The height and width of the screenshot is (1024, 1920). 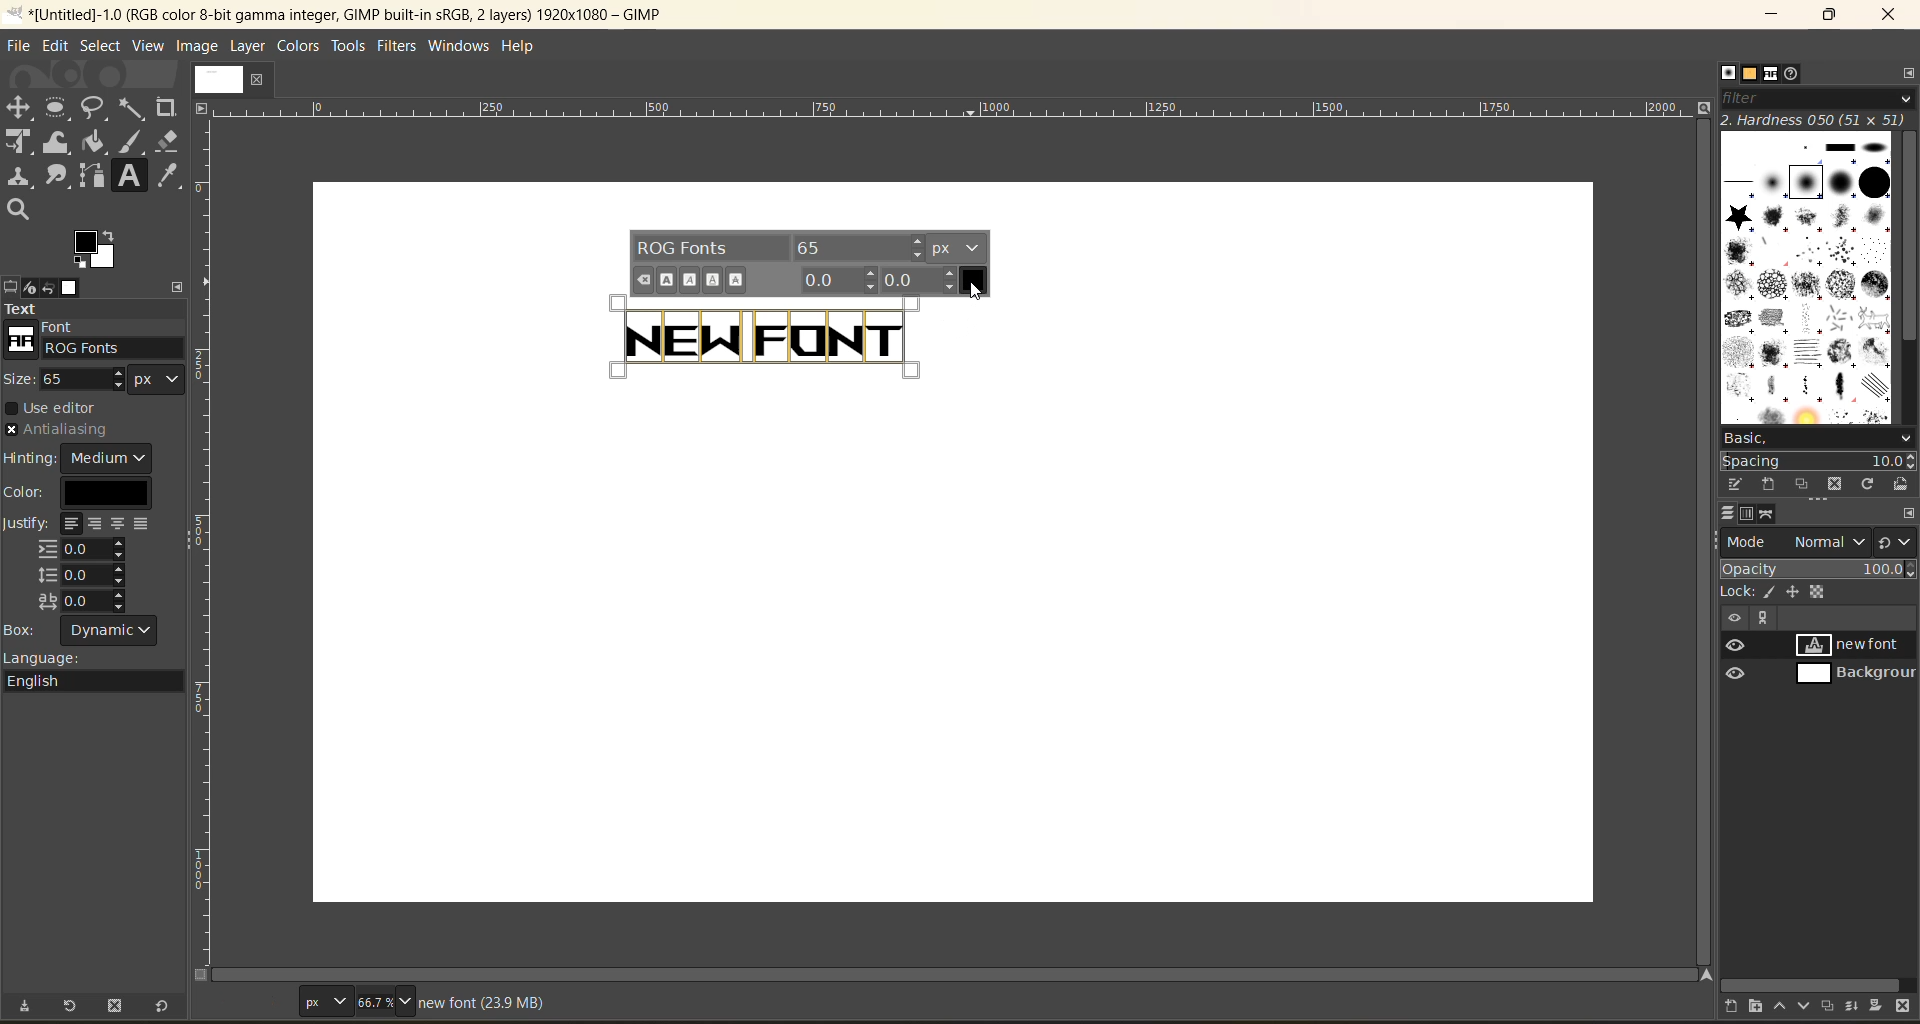 I want to click on configure, so click(x=1908, y=514).